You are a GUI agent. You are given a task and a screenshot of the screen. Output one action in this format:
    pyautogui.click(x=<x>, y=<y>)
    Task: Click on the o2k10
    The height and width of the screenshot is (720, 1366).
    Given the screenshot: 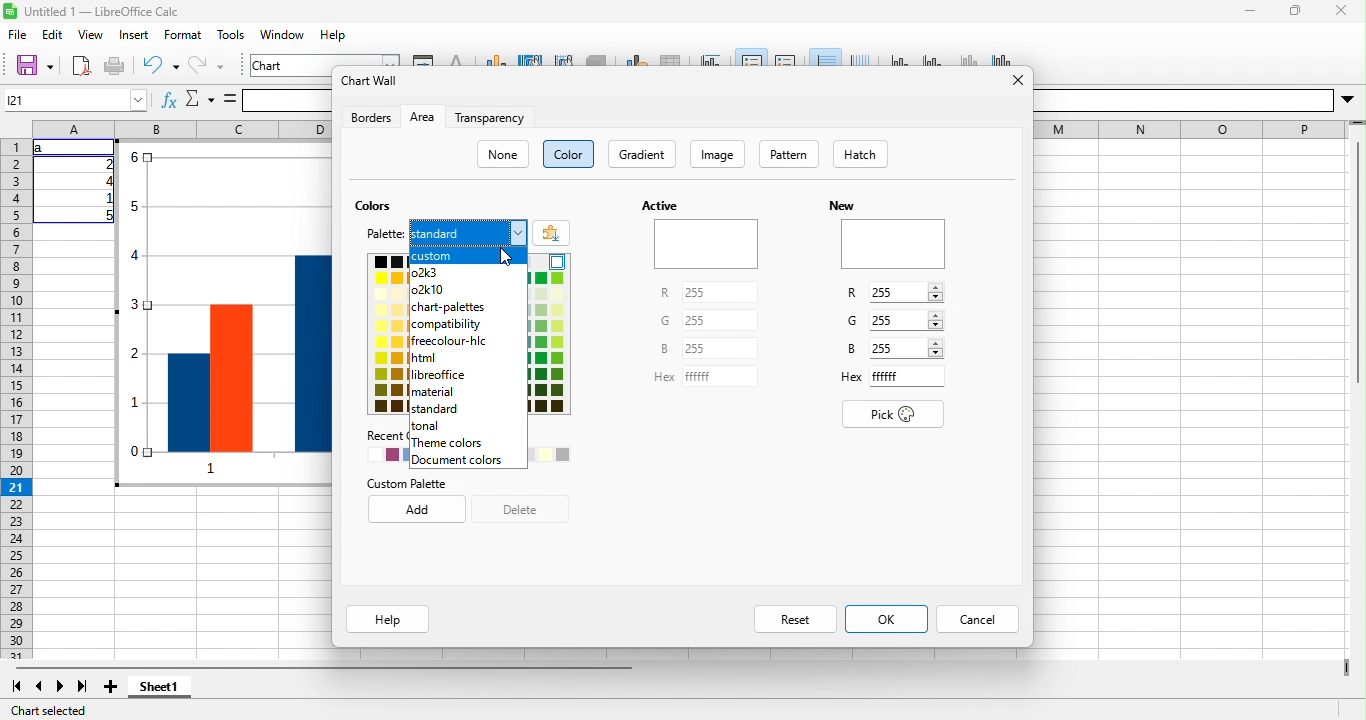 What is the action you would take?
    pyautogui.click(x=468, y=289)
    